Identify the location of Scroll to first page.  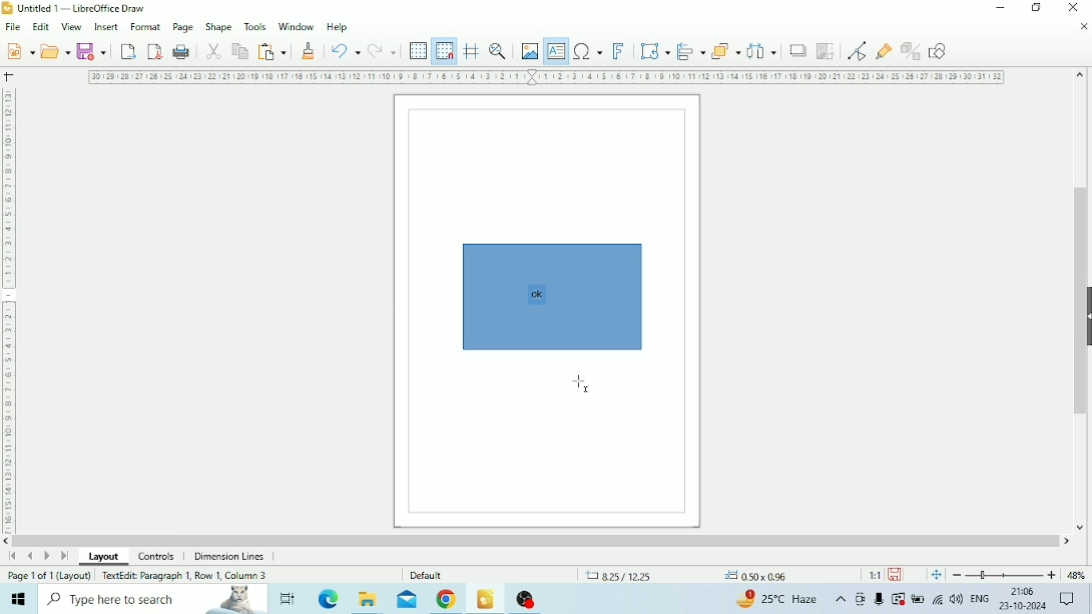
(12, 556).